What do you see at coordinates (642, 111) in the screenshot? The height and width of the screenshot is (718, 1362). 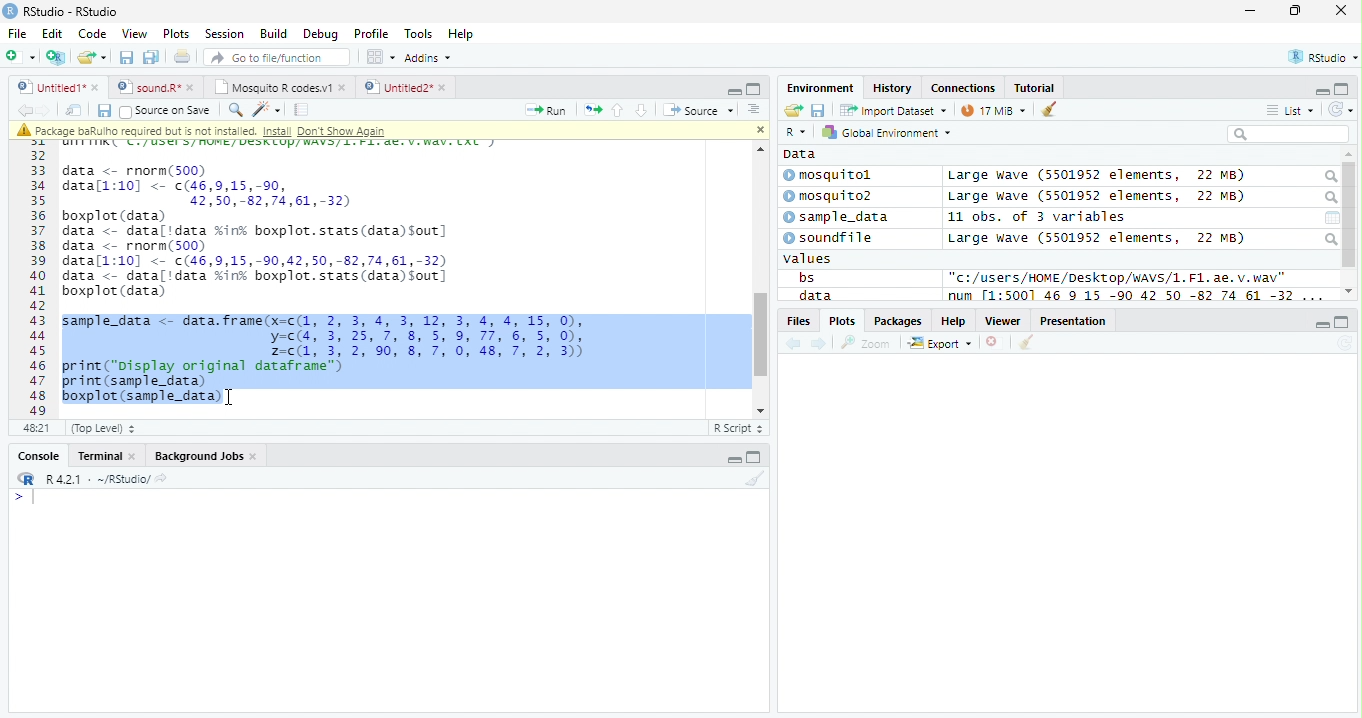 I see `Go to next session` at bounding box center [642, 111].